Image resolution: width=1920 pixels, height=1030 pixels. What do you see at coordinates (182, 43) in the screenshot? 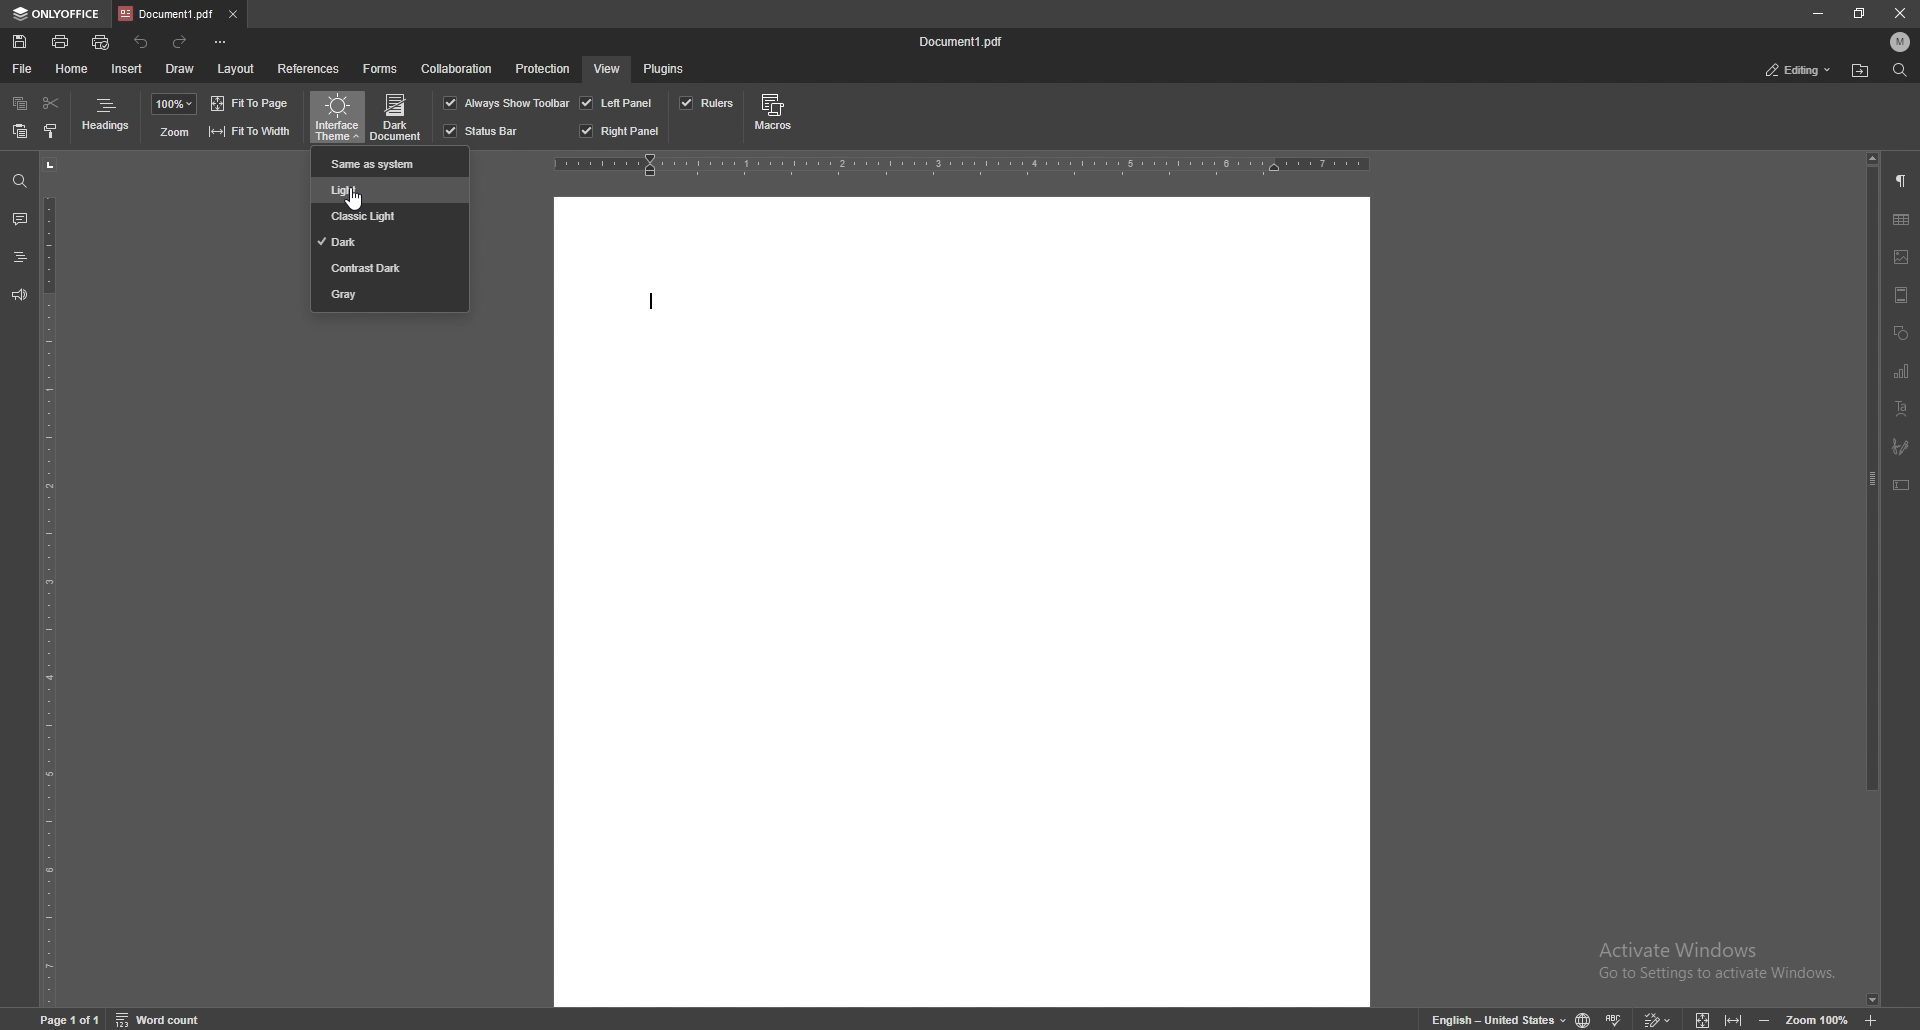
I see `redo` at bounding box center [182, 43].